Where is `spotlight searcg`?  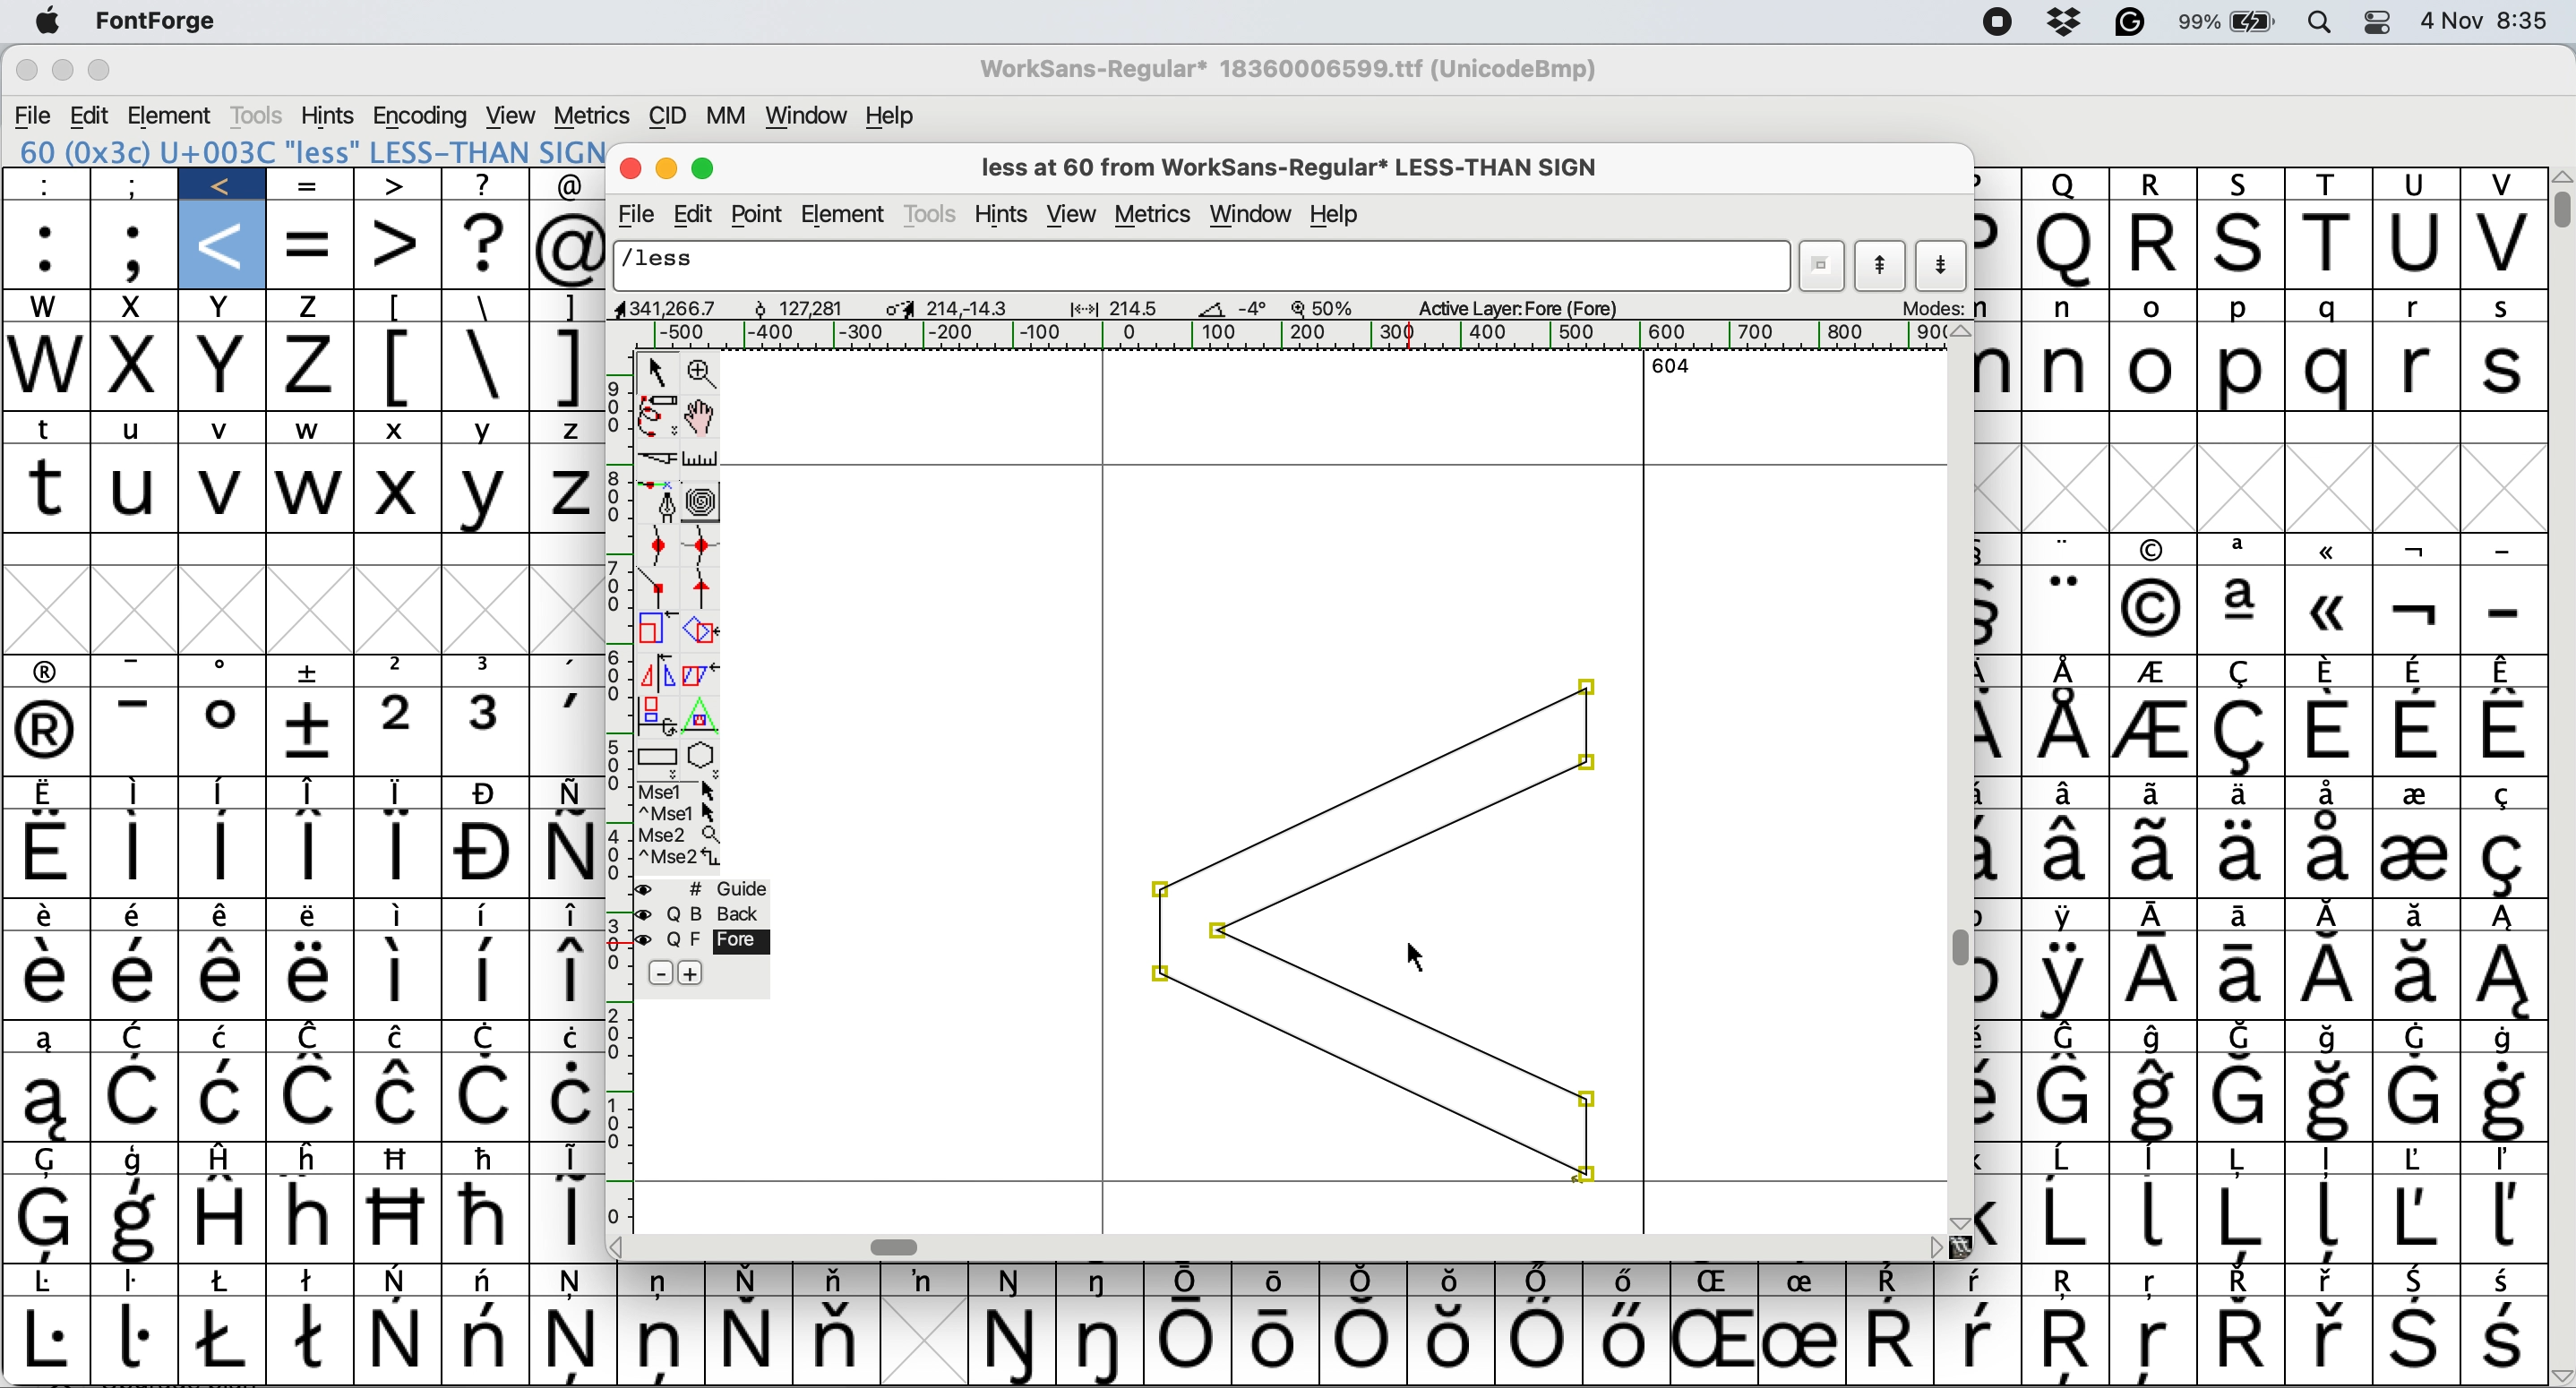 spotlight searcg is located at coordinates (2323, 25).